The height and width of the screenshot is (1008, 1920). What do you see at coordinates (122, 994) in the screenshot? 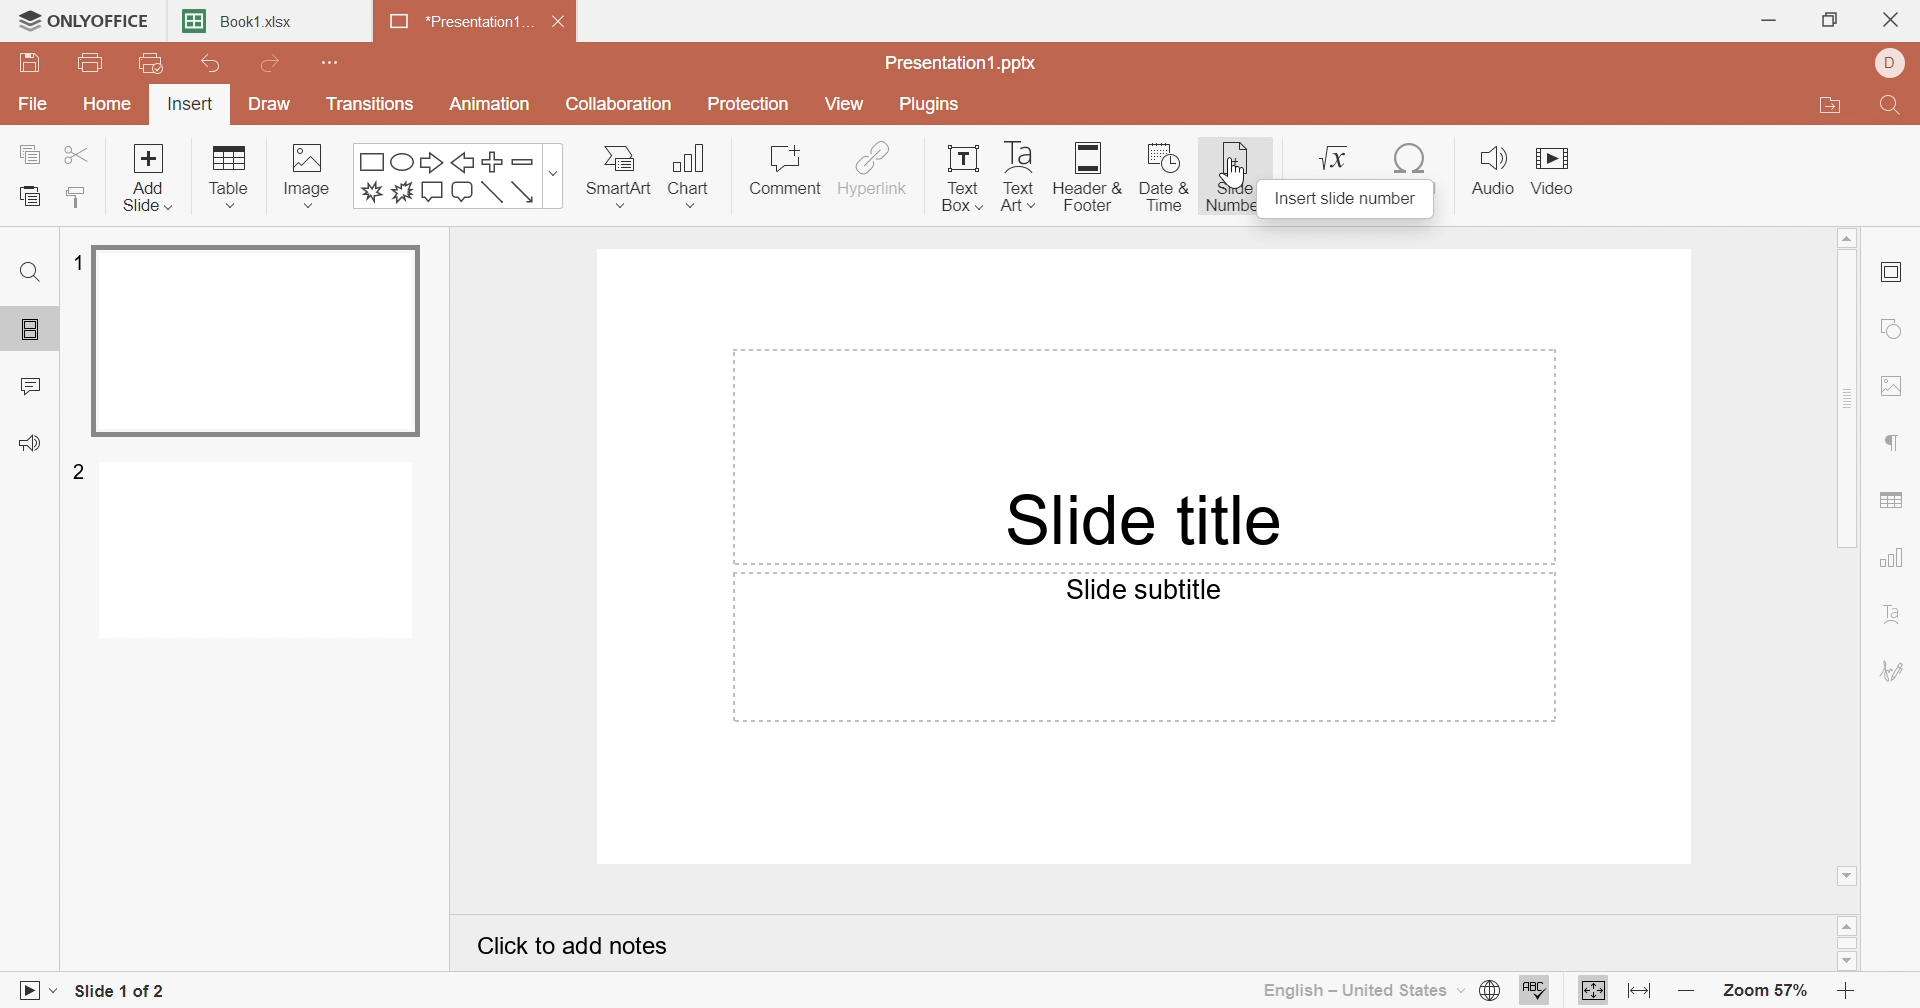
I see `Slide 1 of 2` at bounding box center [122, 994].